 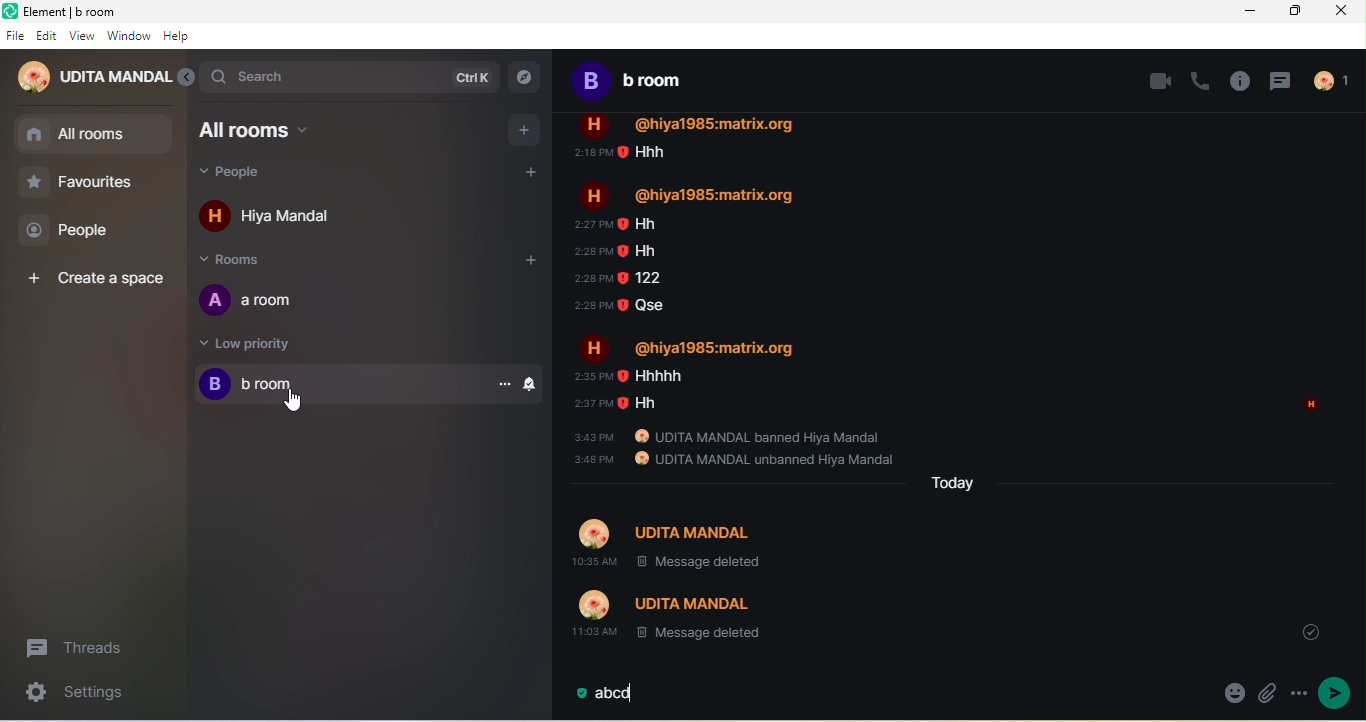 What do you see at coordinates (94, 135) in the screenshot?
I see `all room` at bounding box center [94, 135].